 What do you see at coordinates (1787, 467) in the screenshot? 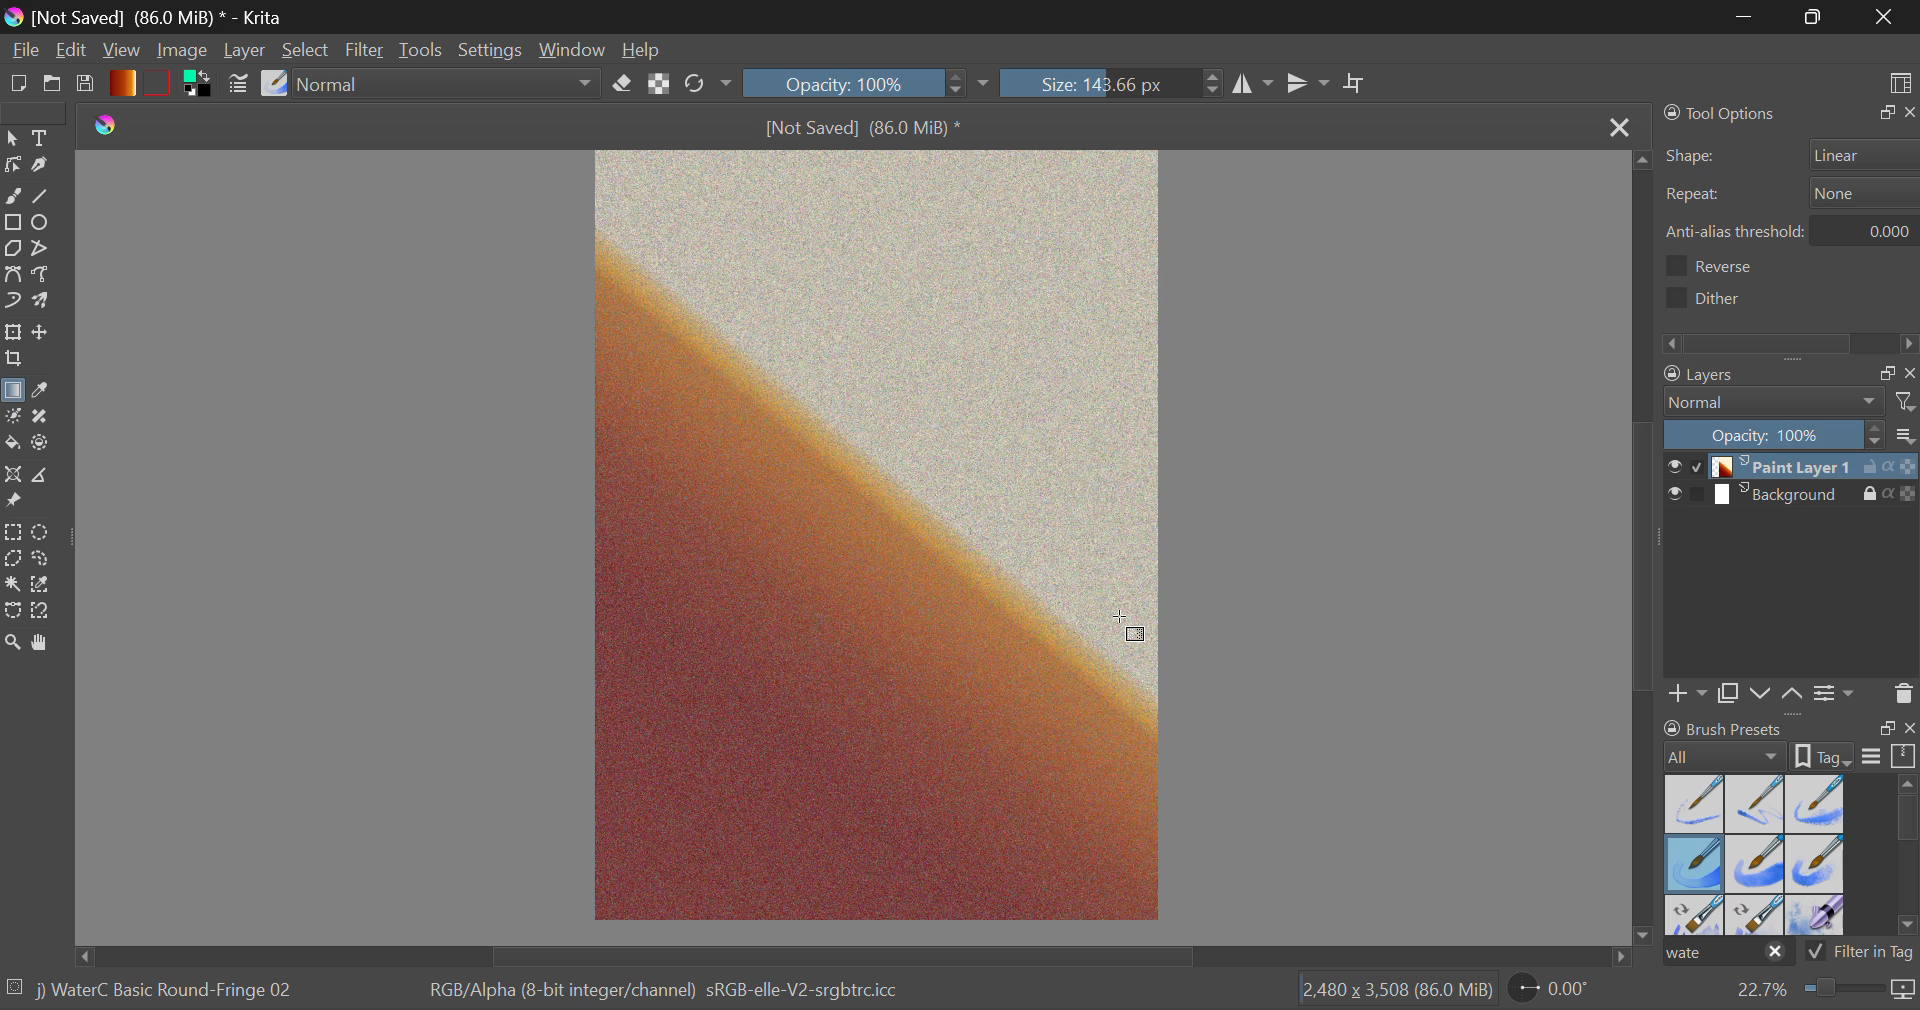
I see `paint layer 1` at bounding box center [1787, 467].